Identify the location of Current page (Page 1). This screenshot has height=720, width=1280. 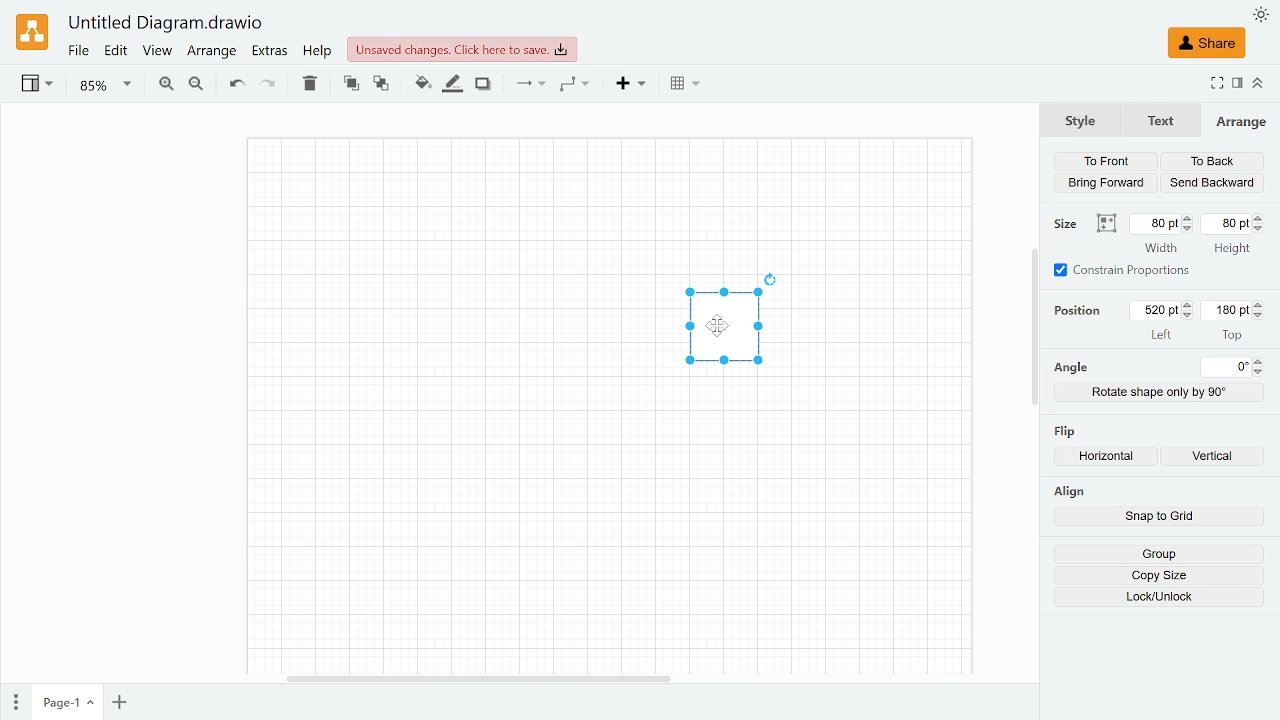
(65, 702).